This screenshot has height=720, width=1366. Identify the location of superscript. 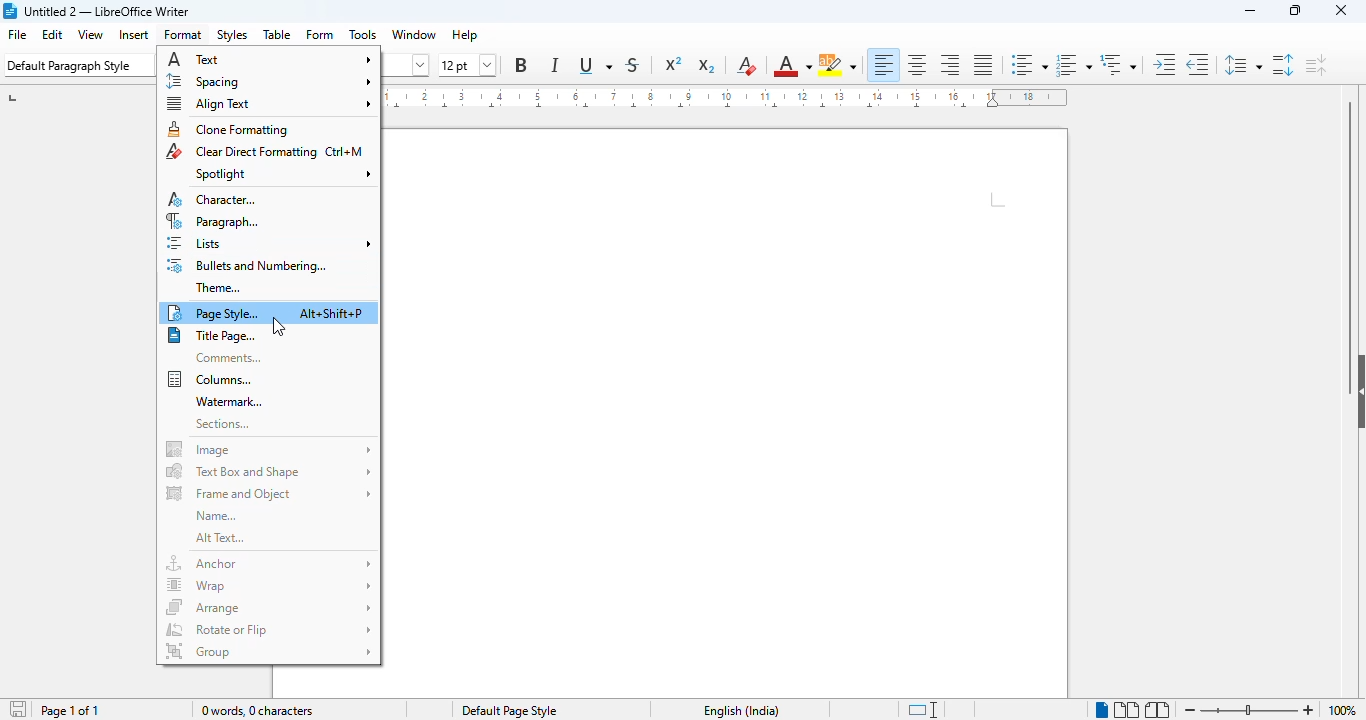
(673, 62).